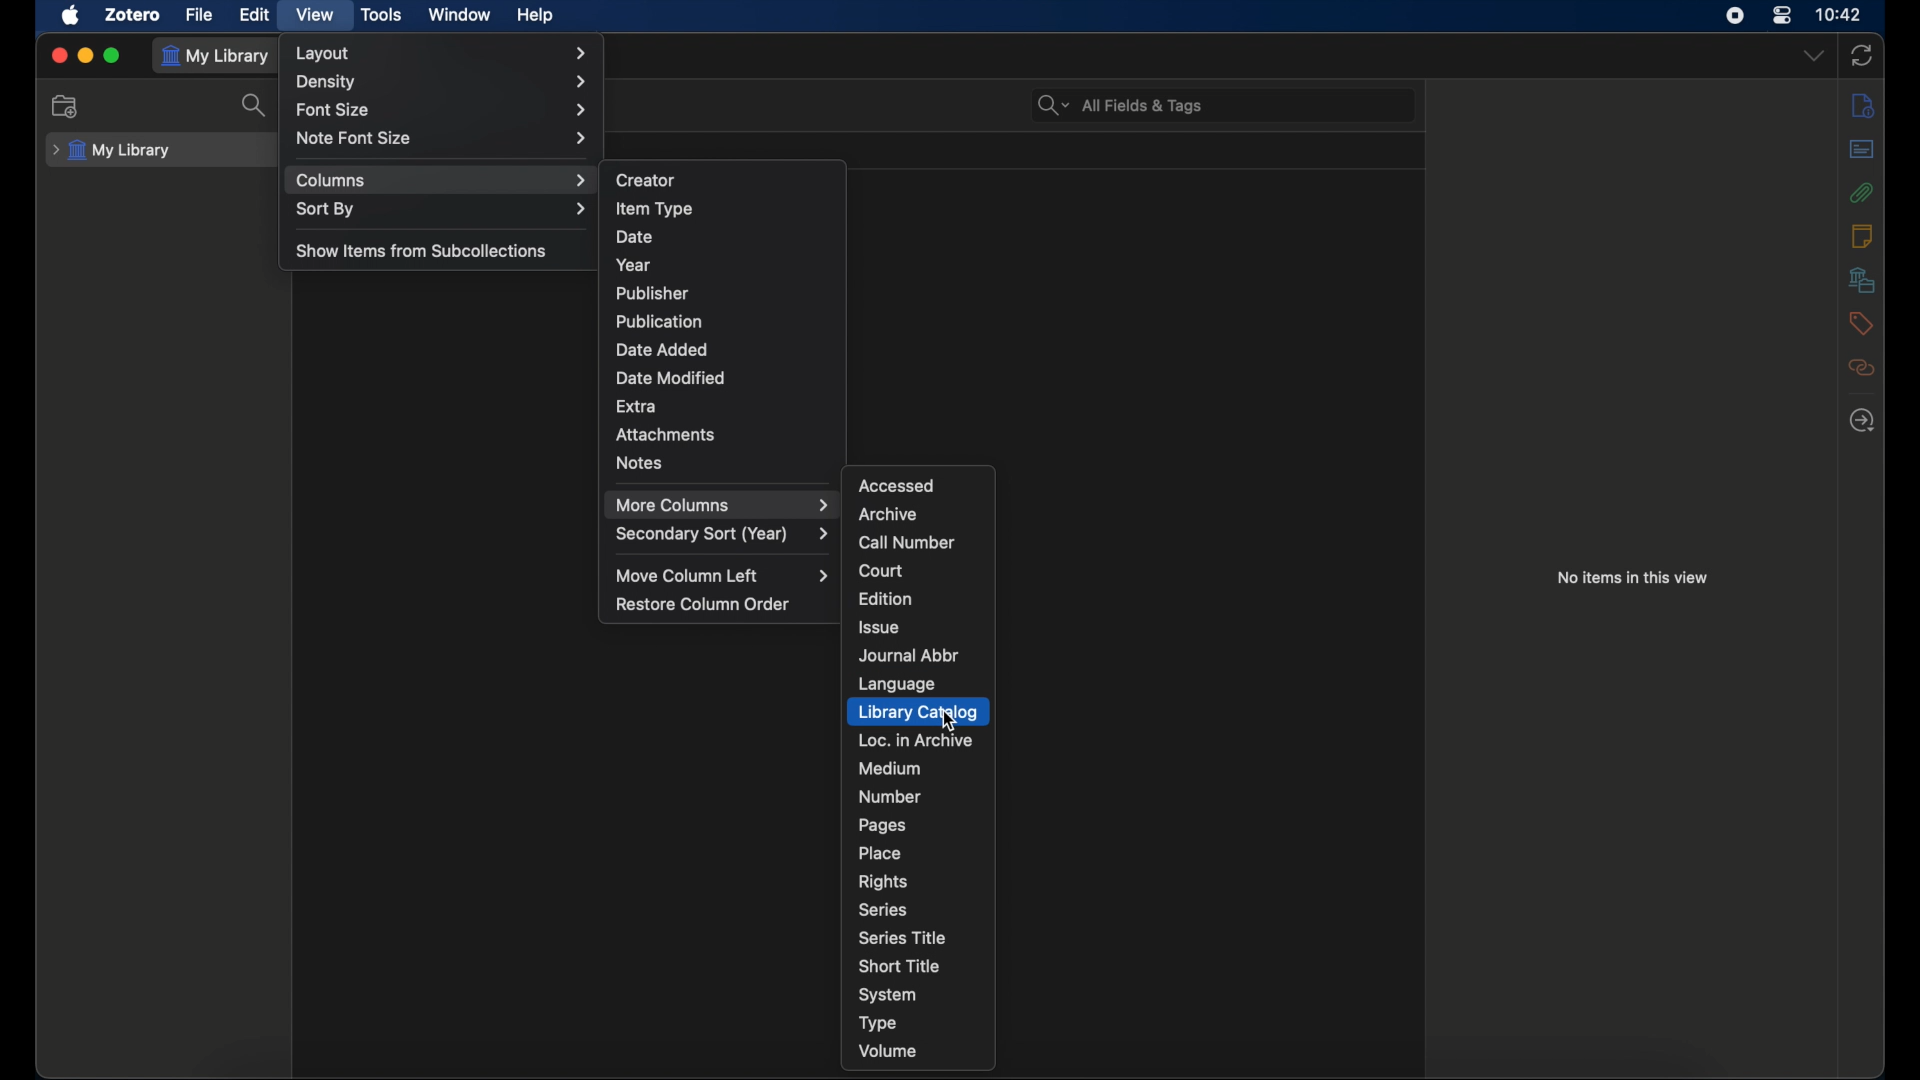 This screenshot has height=1080, width=1920. What do you see at coordinates (444, 210) in the screenshot?
I see `sort by` at bounding box center [444, 210].